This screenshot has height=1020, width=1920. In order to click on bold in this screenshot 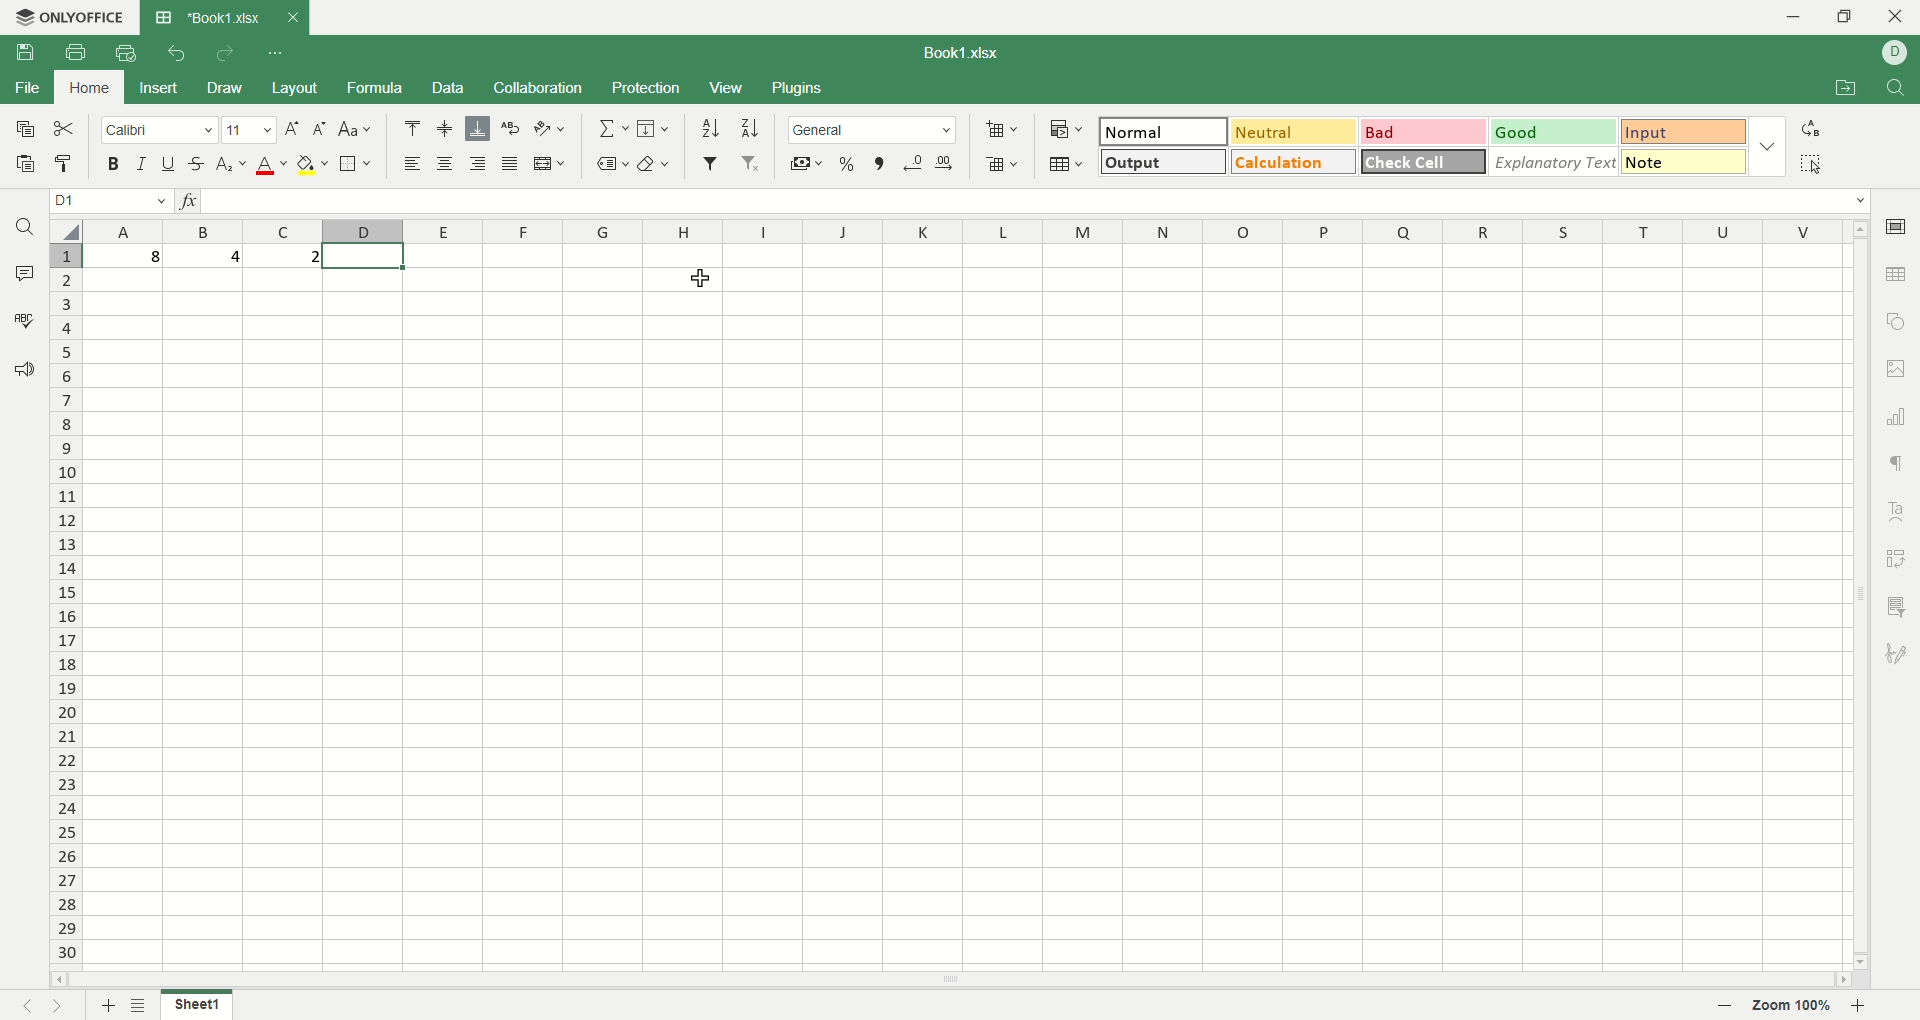, I will do `click(113, 163)`.